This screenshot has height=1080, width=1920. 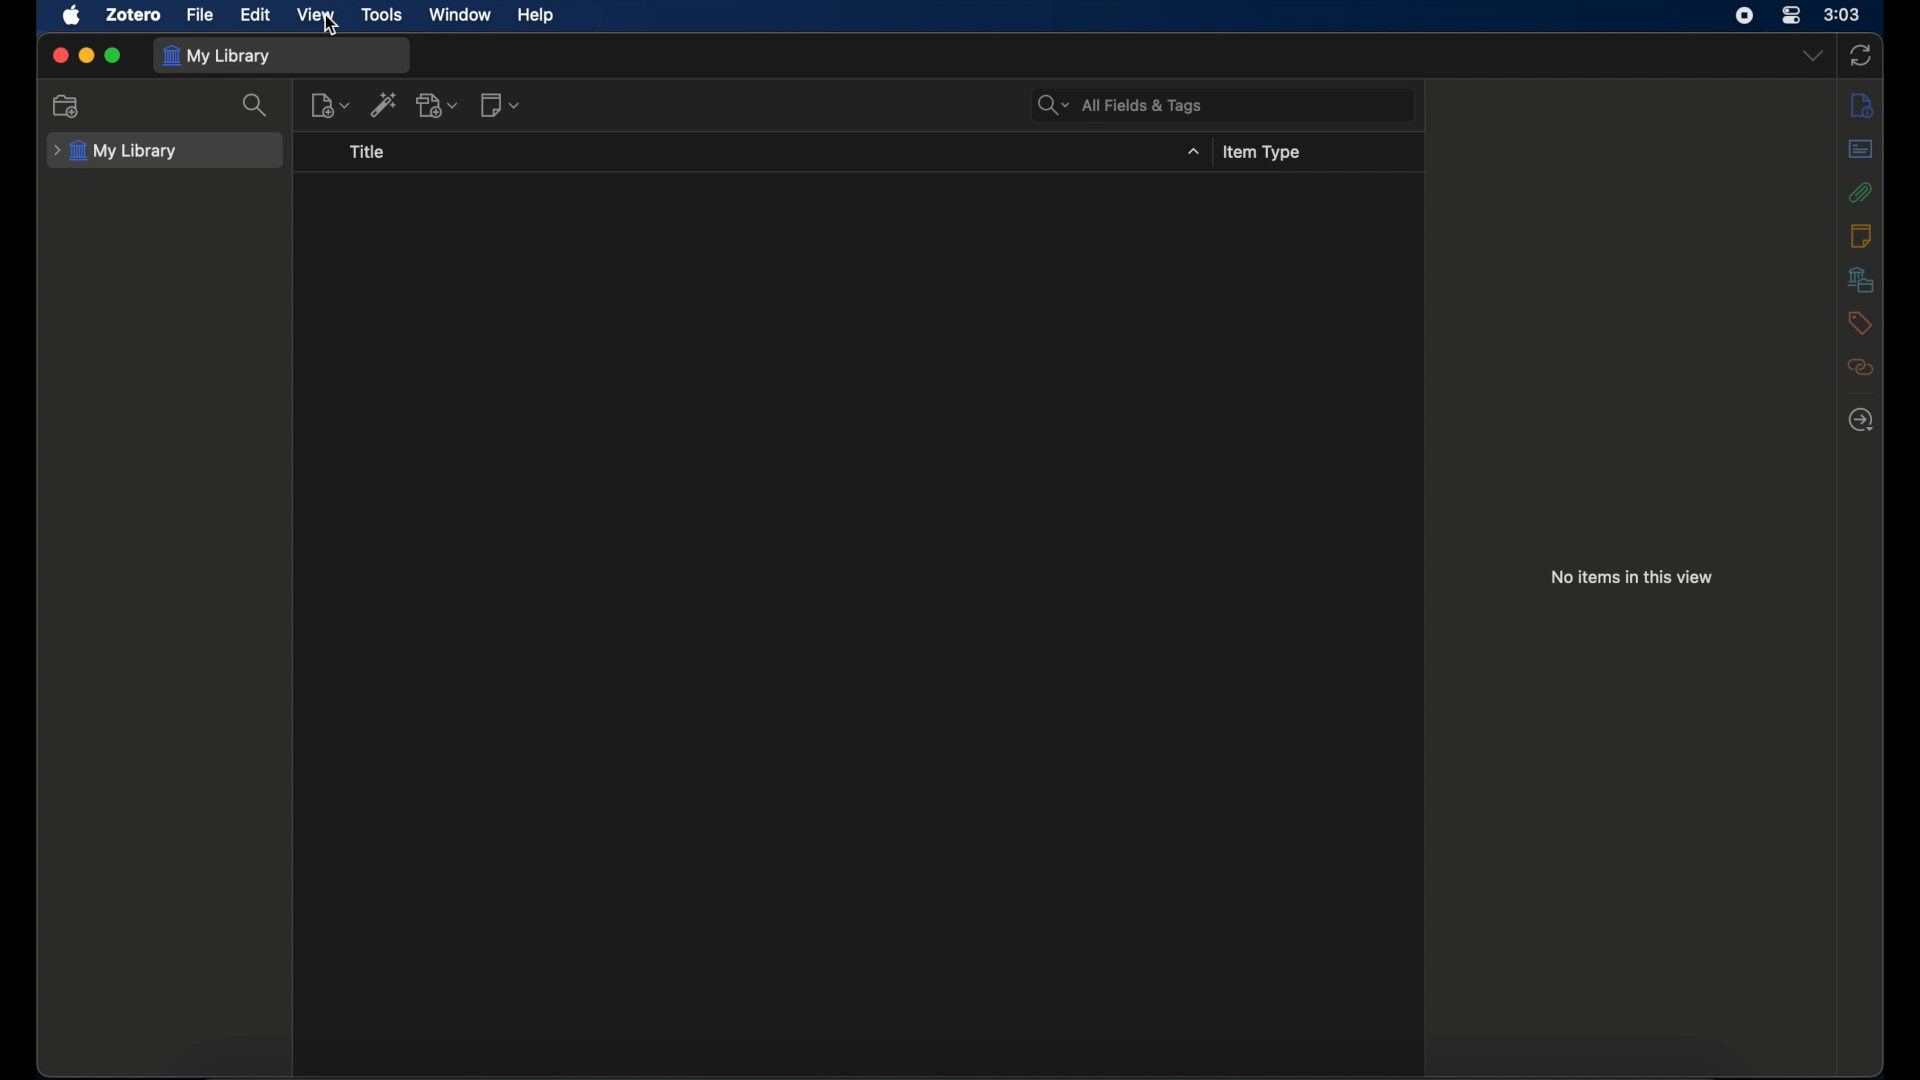 What do you see at coordinates (461, 14) in the screenshot?
I see `window` at bounding box center [461, 14].